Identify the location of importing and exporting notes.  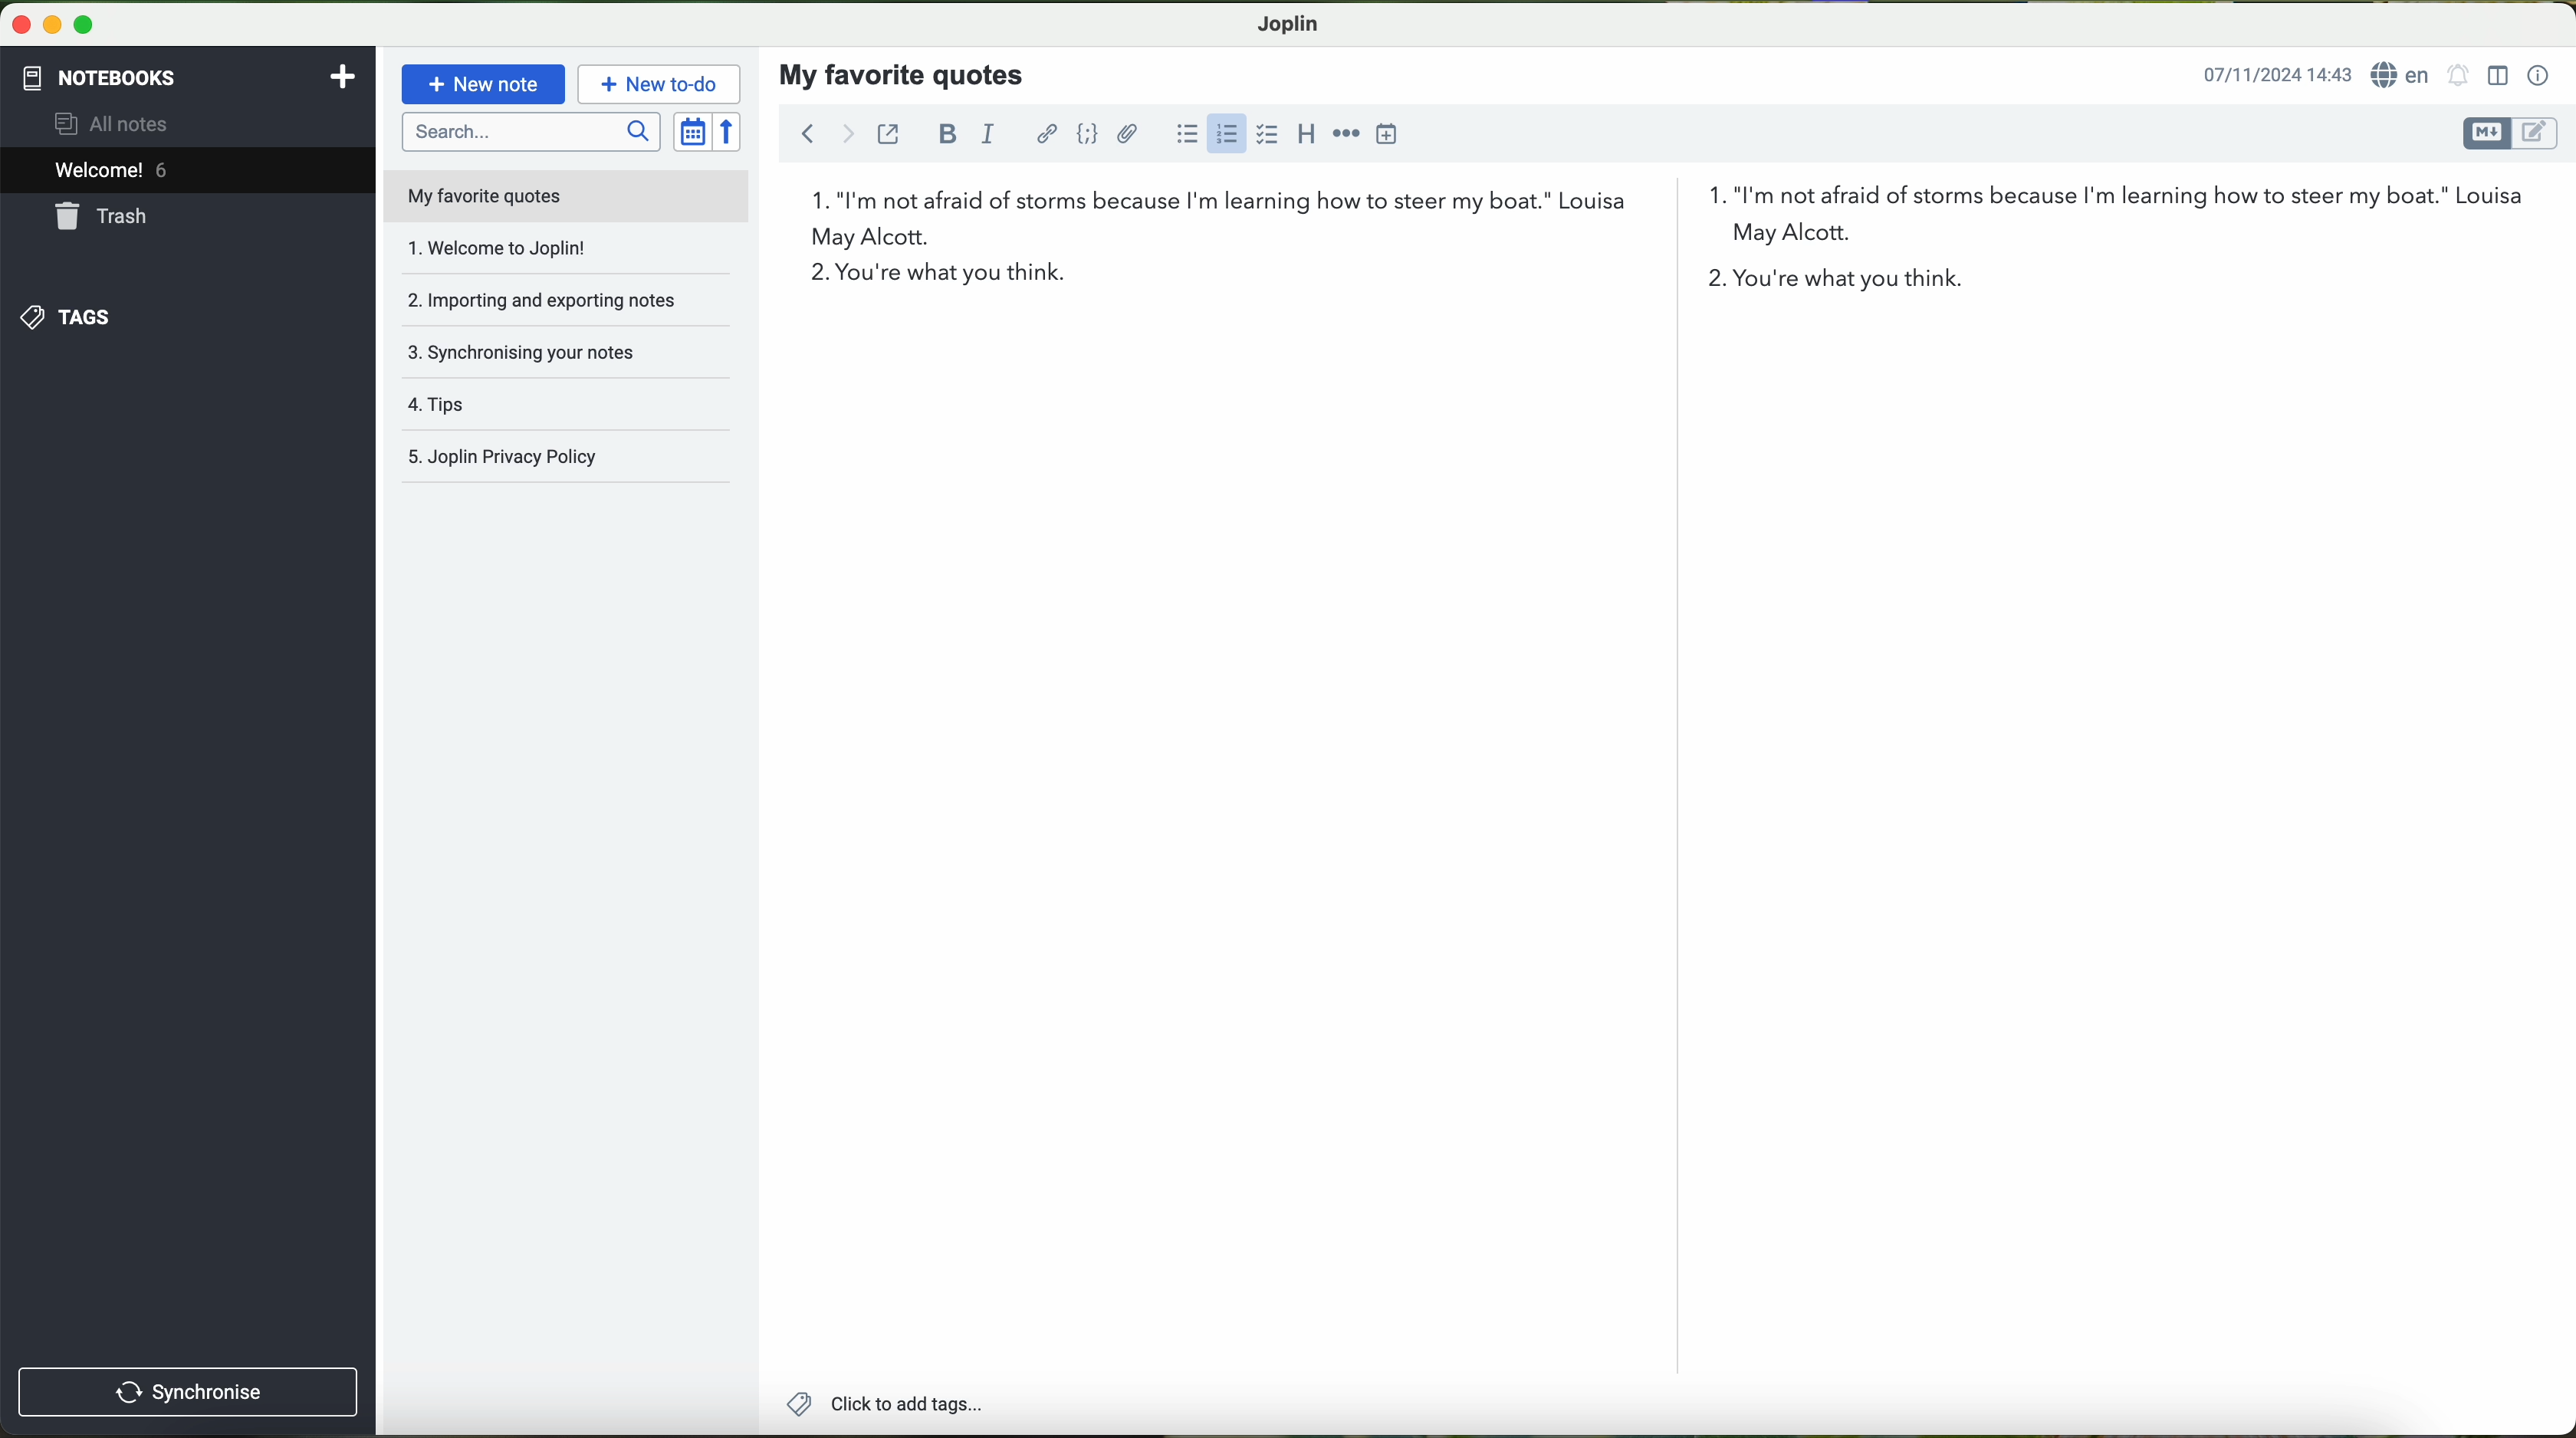
(563, 298).